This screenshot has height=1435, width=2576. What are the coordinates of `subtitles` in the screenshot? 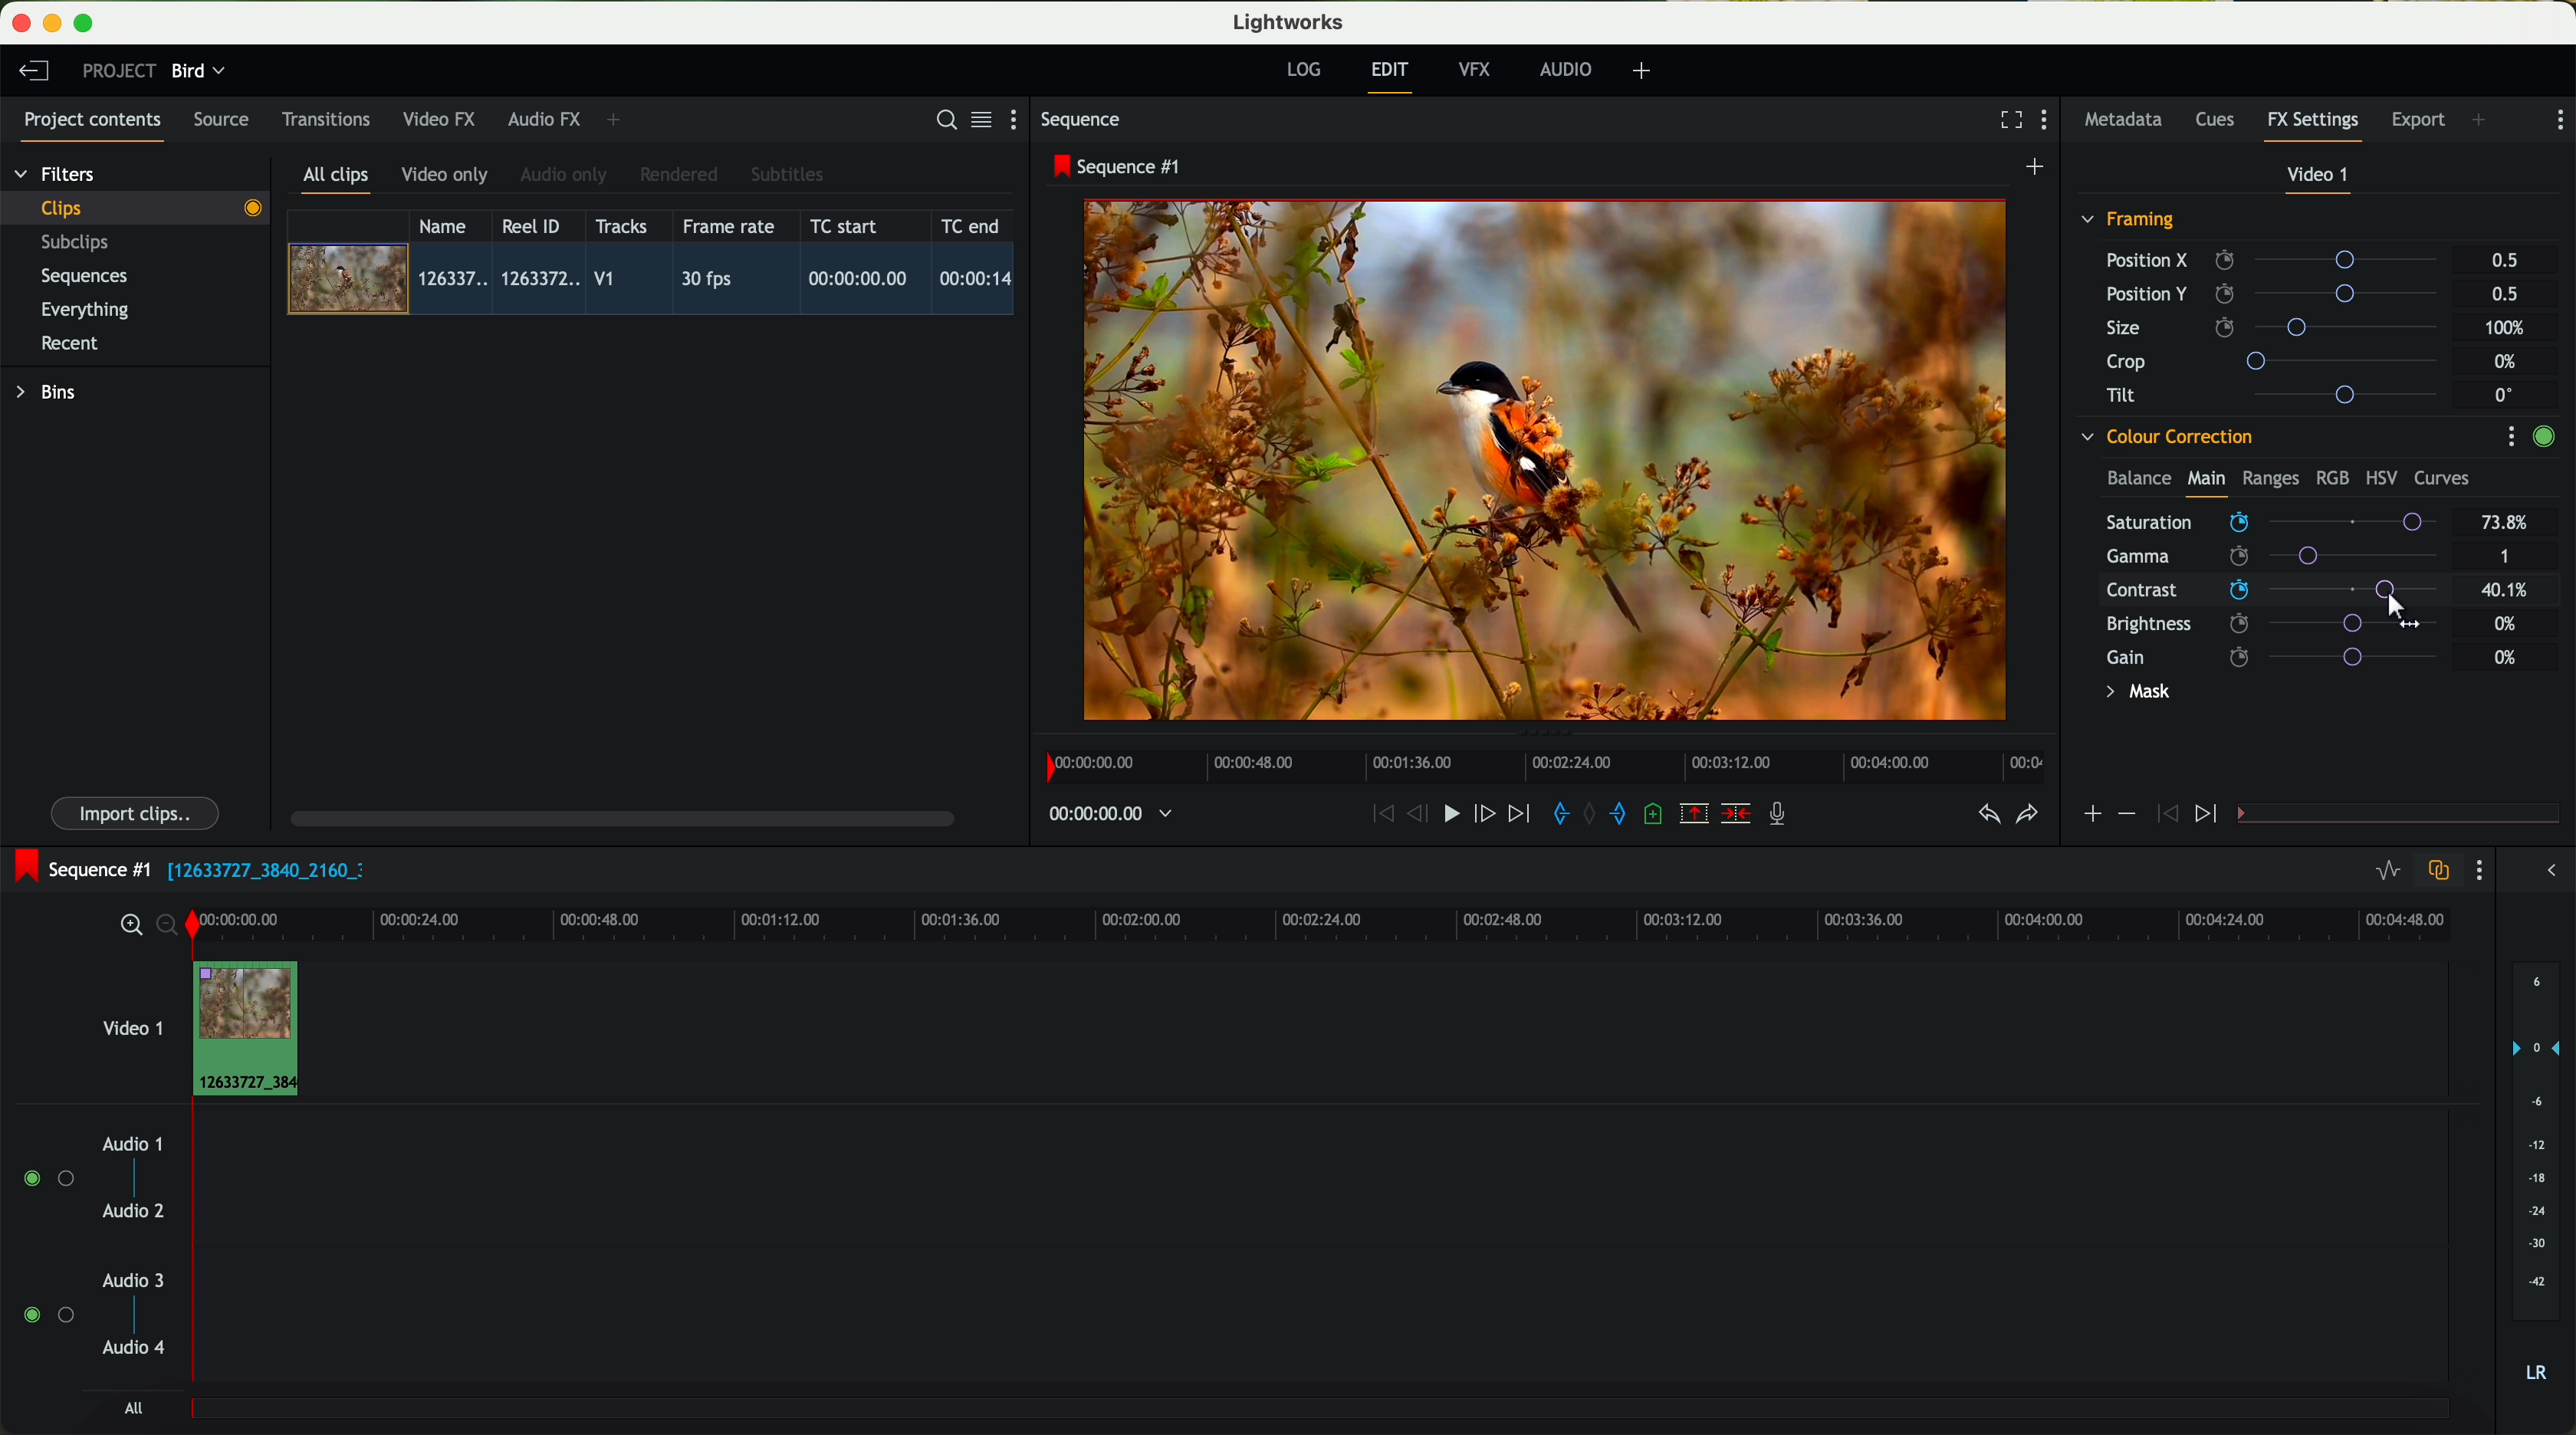 It's located at (784, 175).